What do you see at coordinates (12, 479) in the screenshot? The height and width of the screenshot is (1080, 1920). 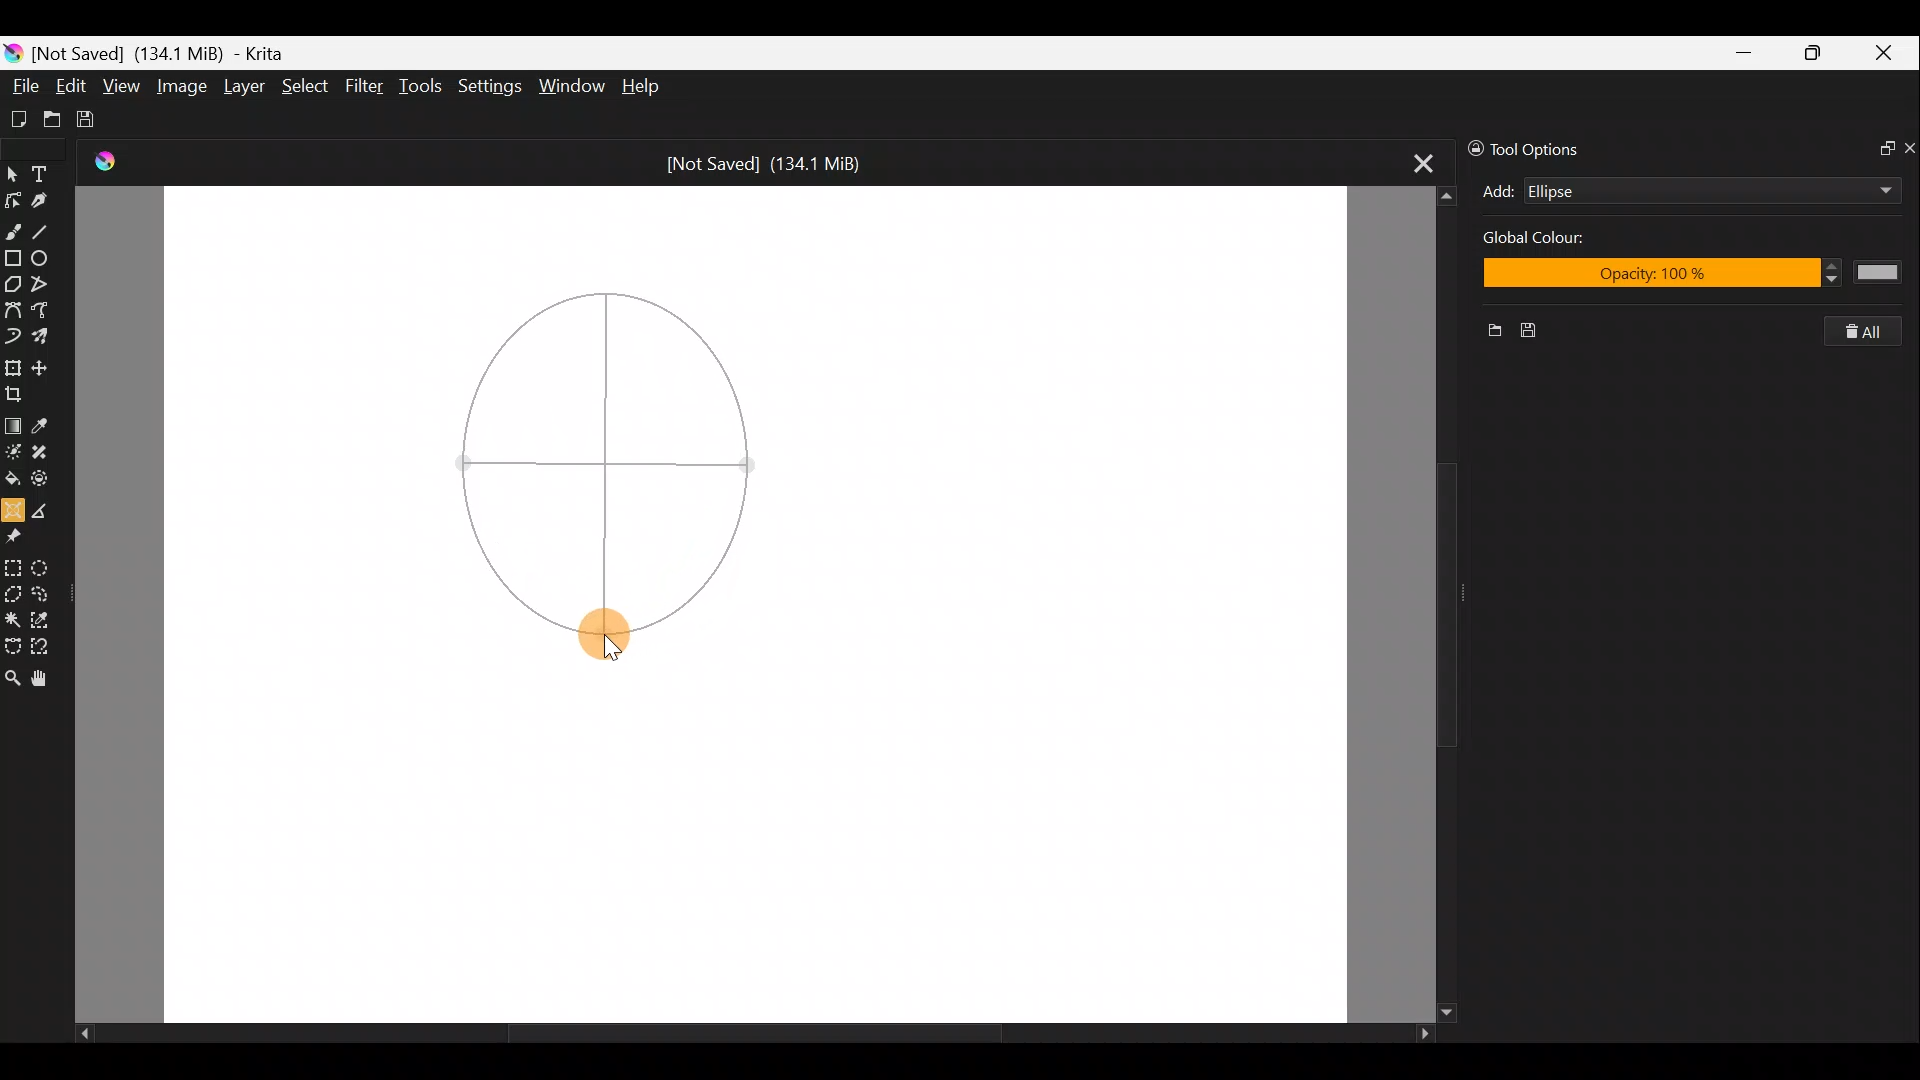 I see `Fill a contiguous area of color with color` at bounding box center [12, 479].